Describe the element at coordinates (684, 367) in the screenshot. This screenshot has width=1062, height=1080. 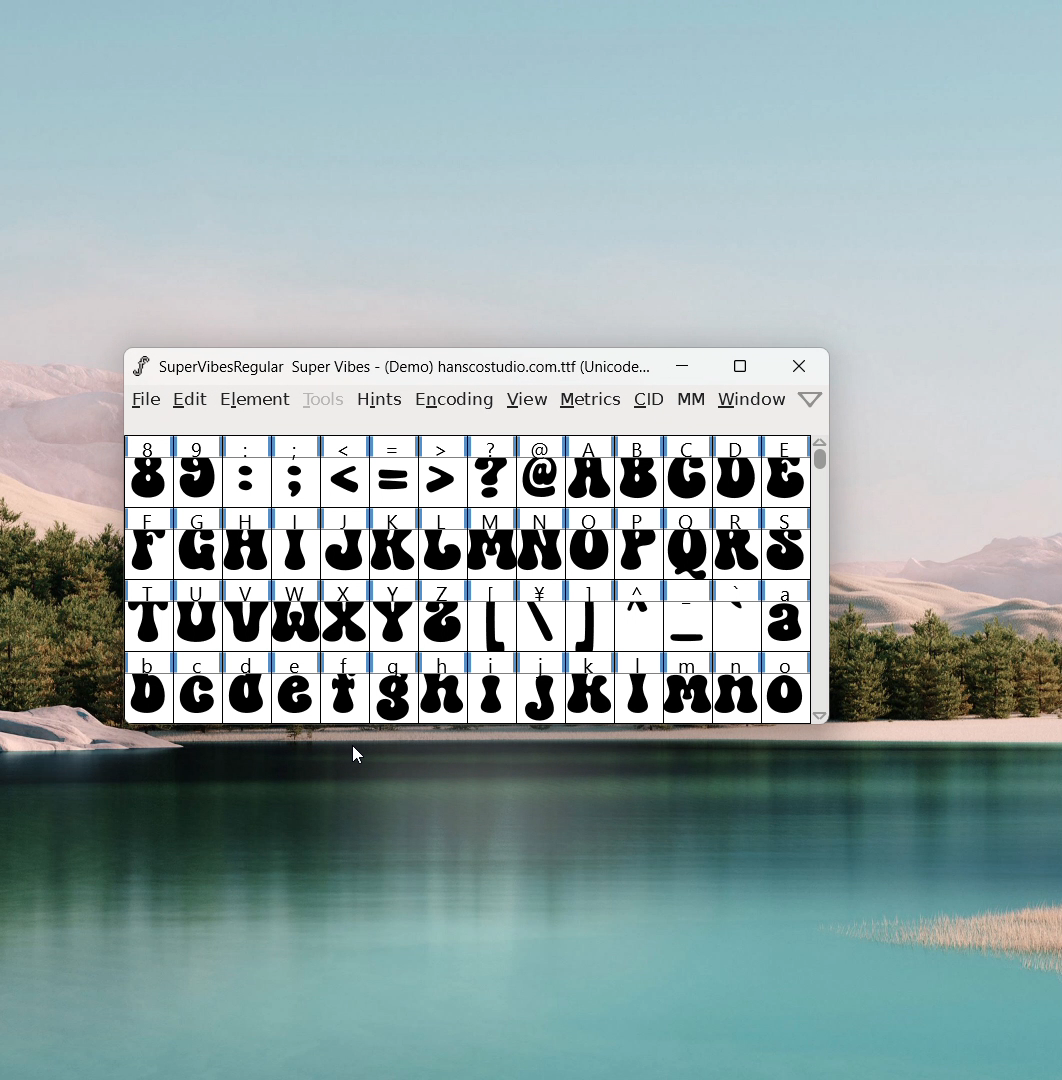
I see `minimize` at that location.